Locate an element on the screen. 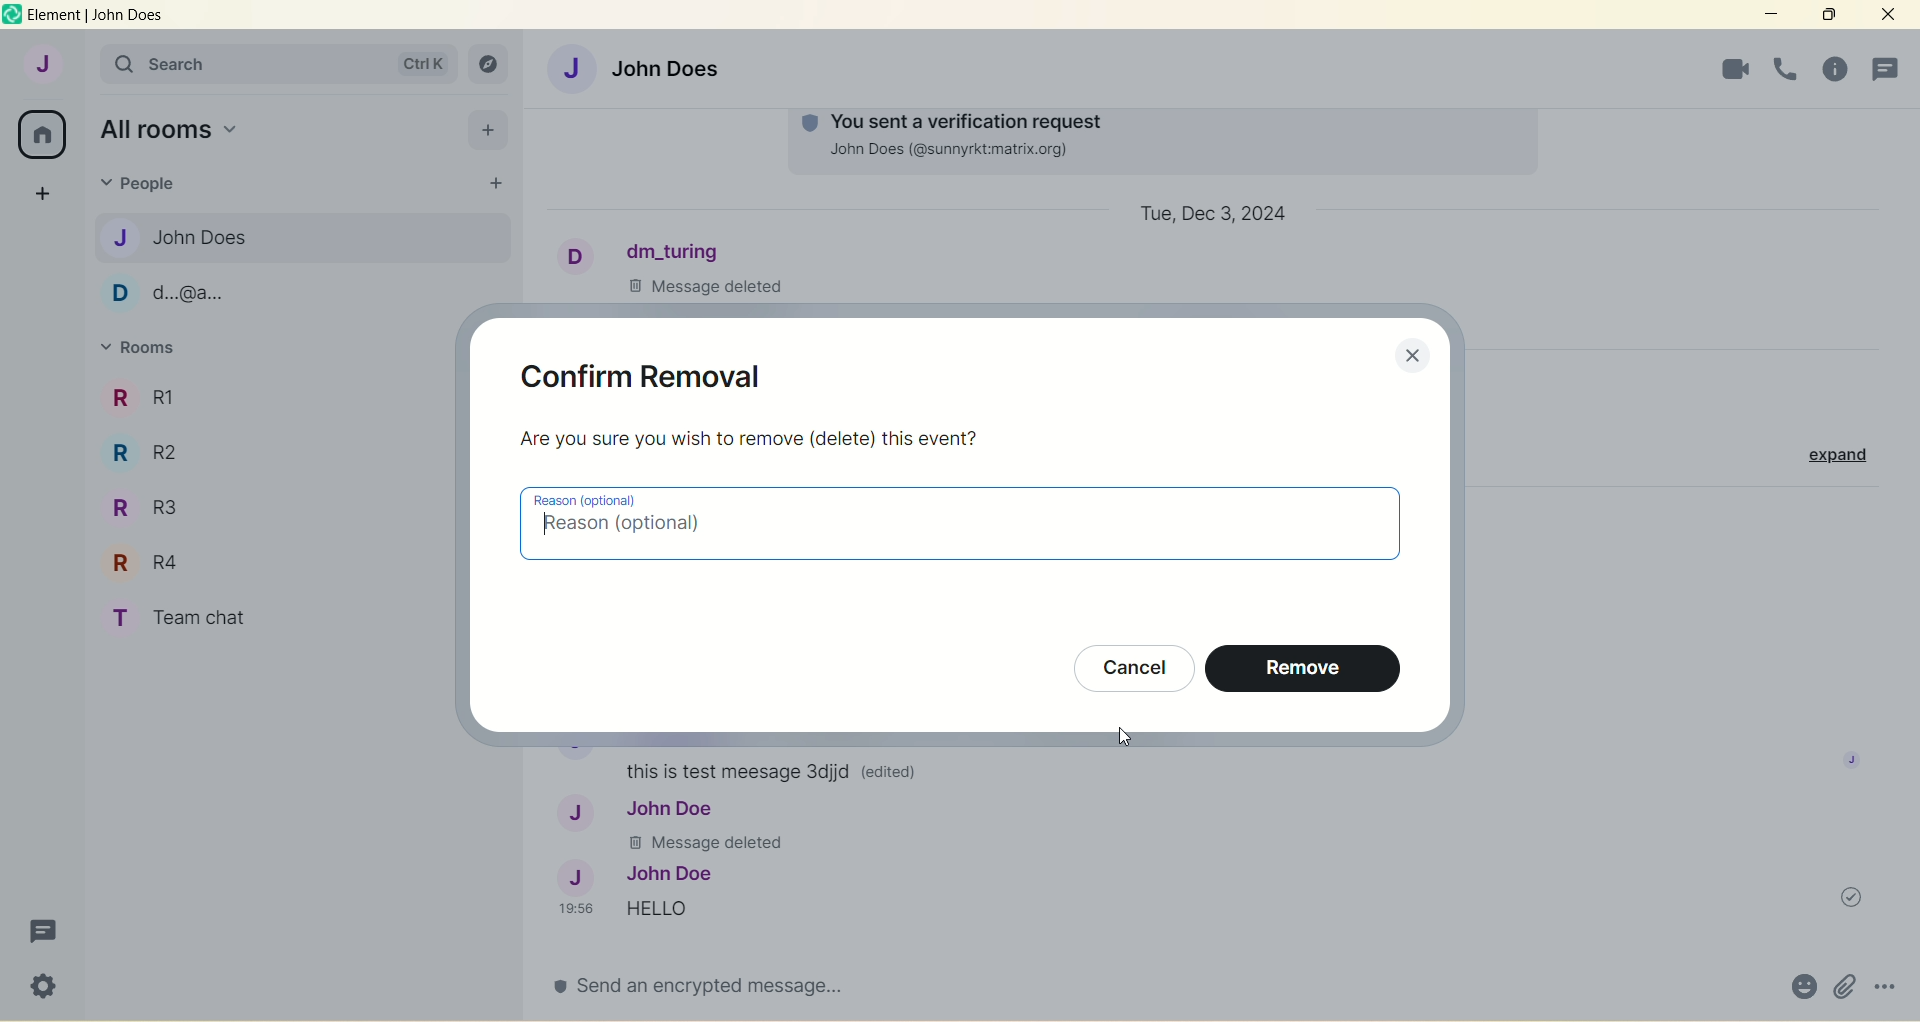 The width and height of the screenshot is (1920, 1022). John Does is located at coordinates (650, 66).